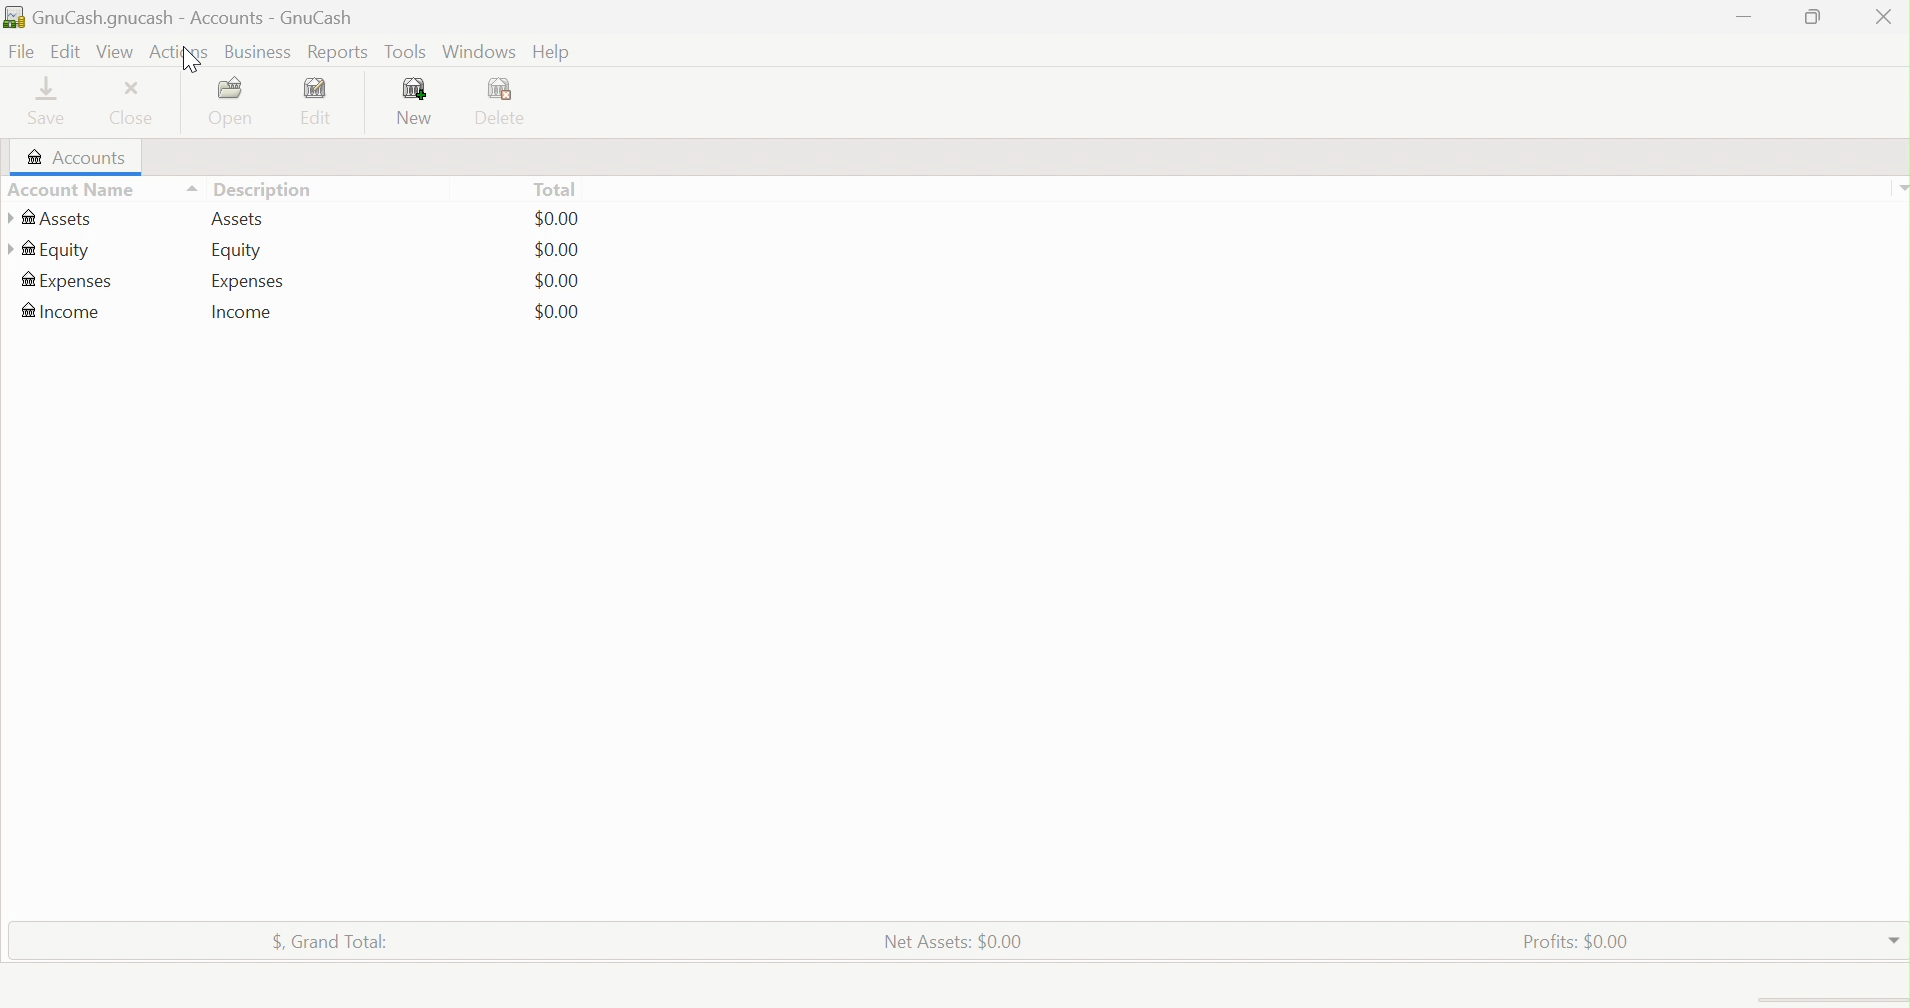 Image resolution: width=1910 pixels, height=1008 pixels. I want to click on Restore Down, so click(1809, 17).